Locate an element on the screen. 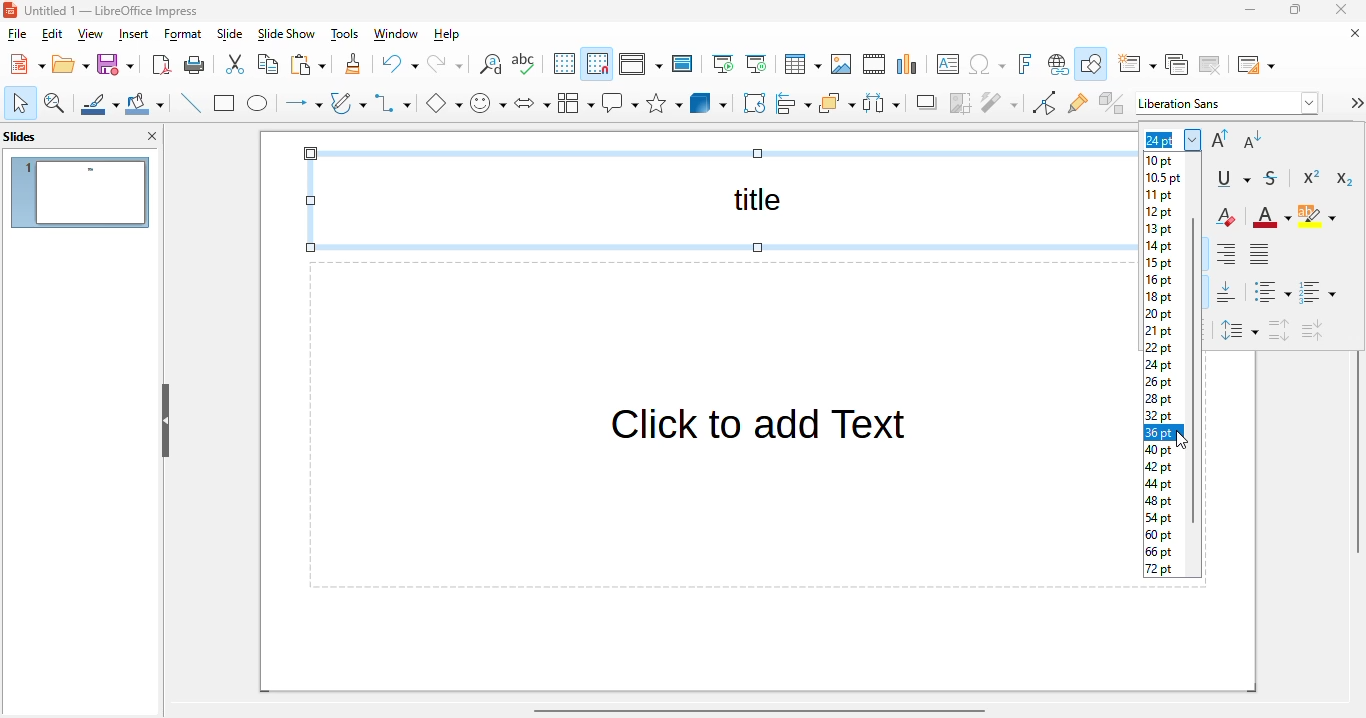 This screenshot has width=1366, height=718. undo is located at coordinates (400, 64).